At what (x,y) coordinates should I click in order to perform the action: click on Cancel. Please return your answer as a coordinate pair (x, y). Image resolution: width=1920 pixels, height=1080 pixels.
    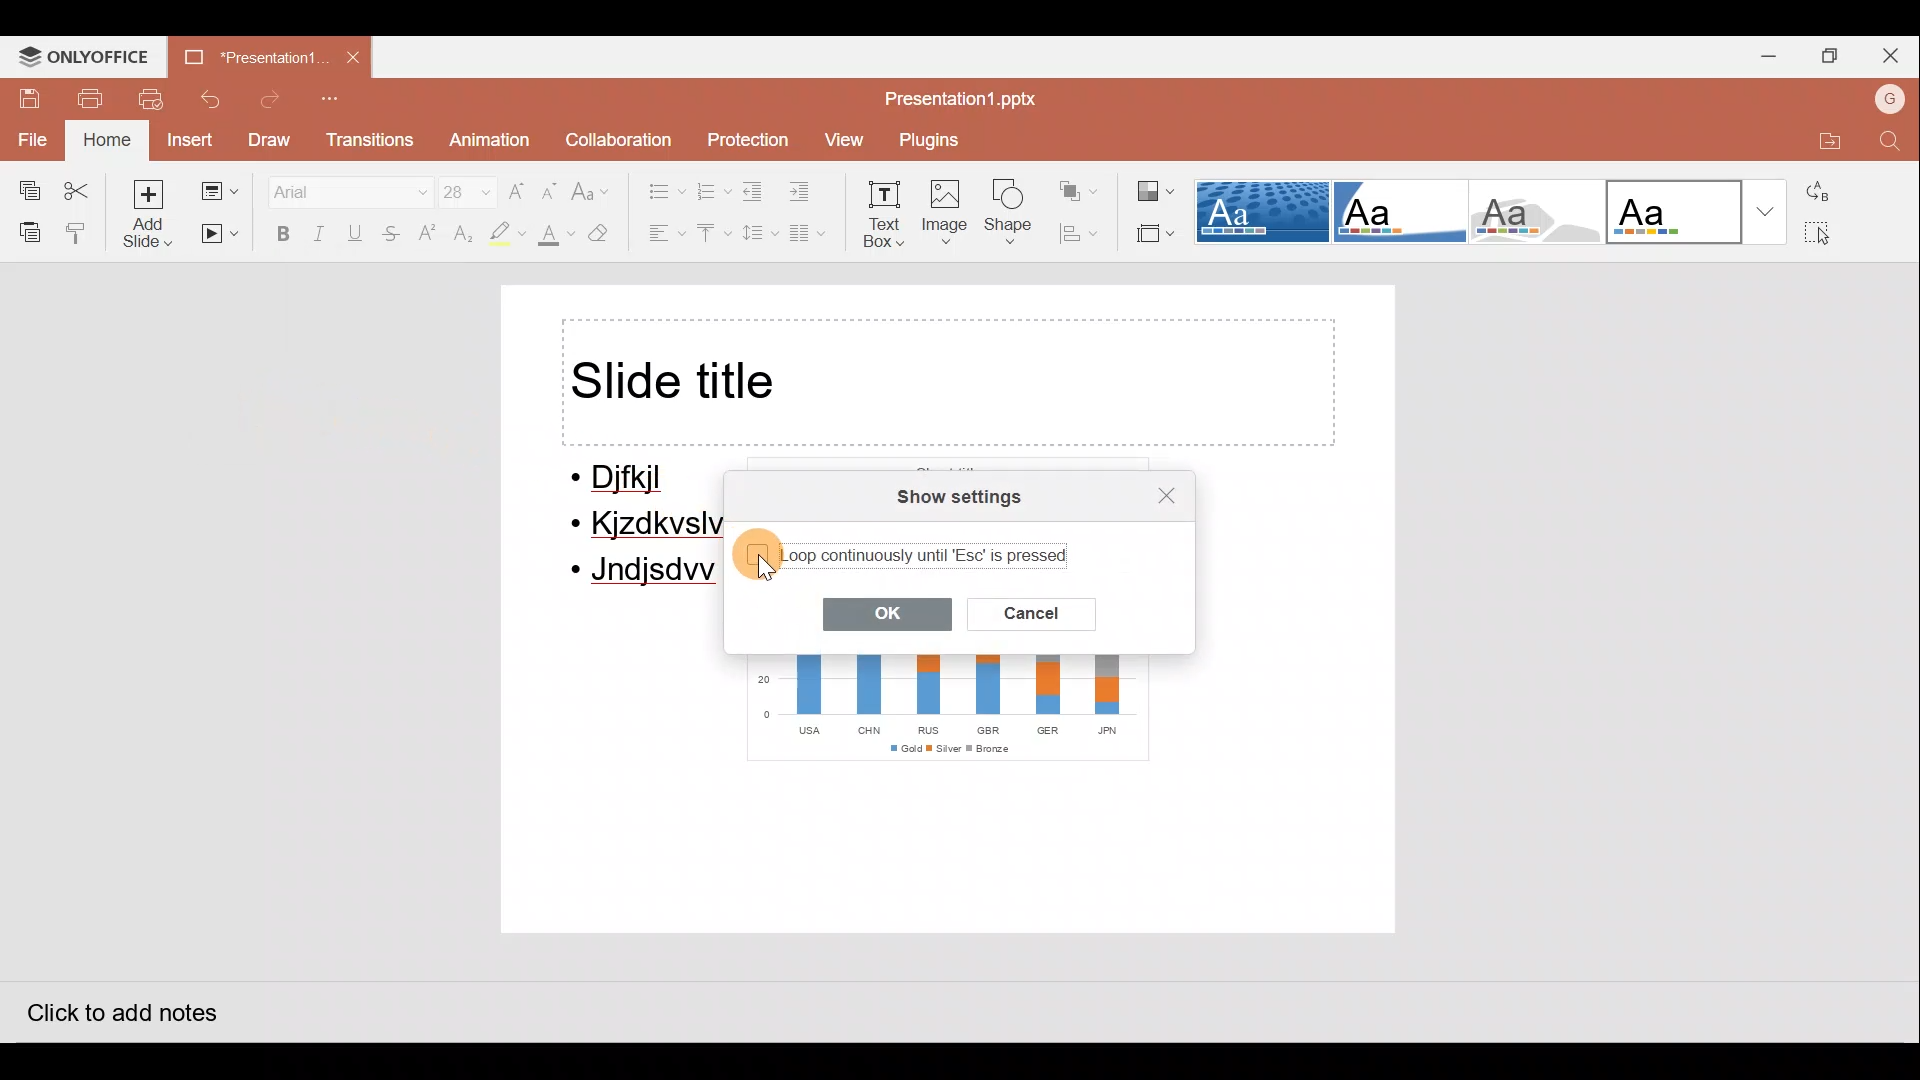
    Looking at the image, I should click on (1037, 614).